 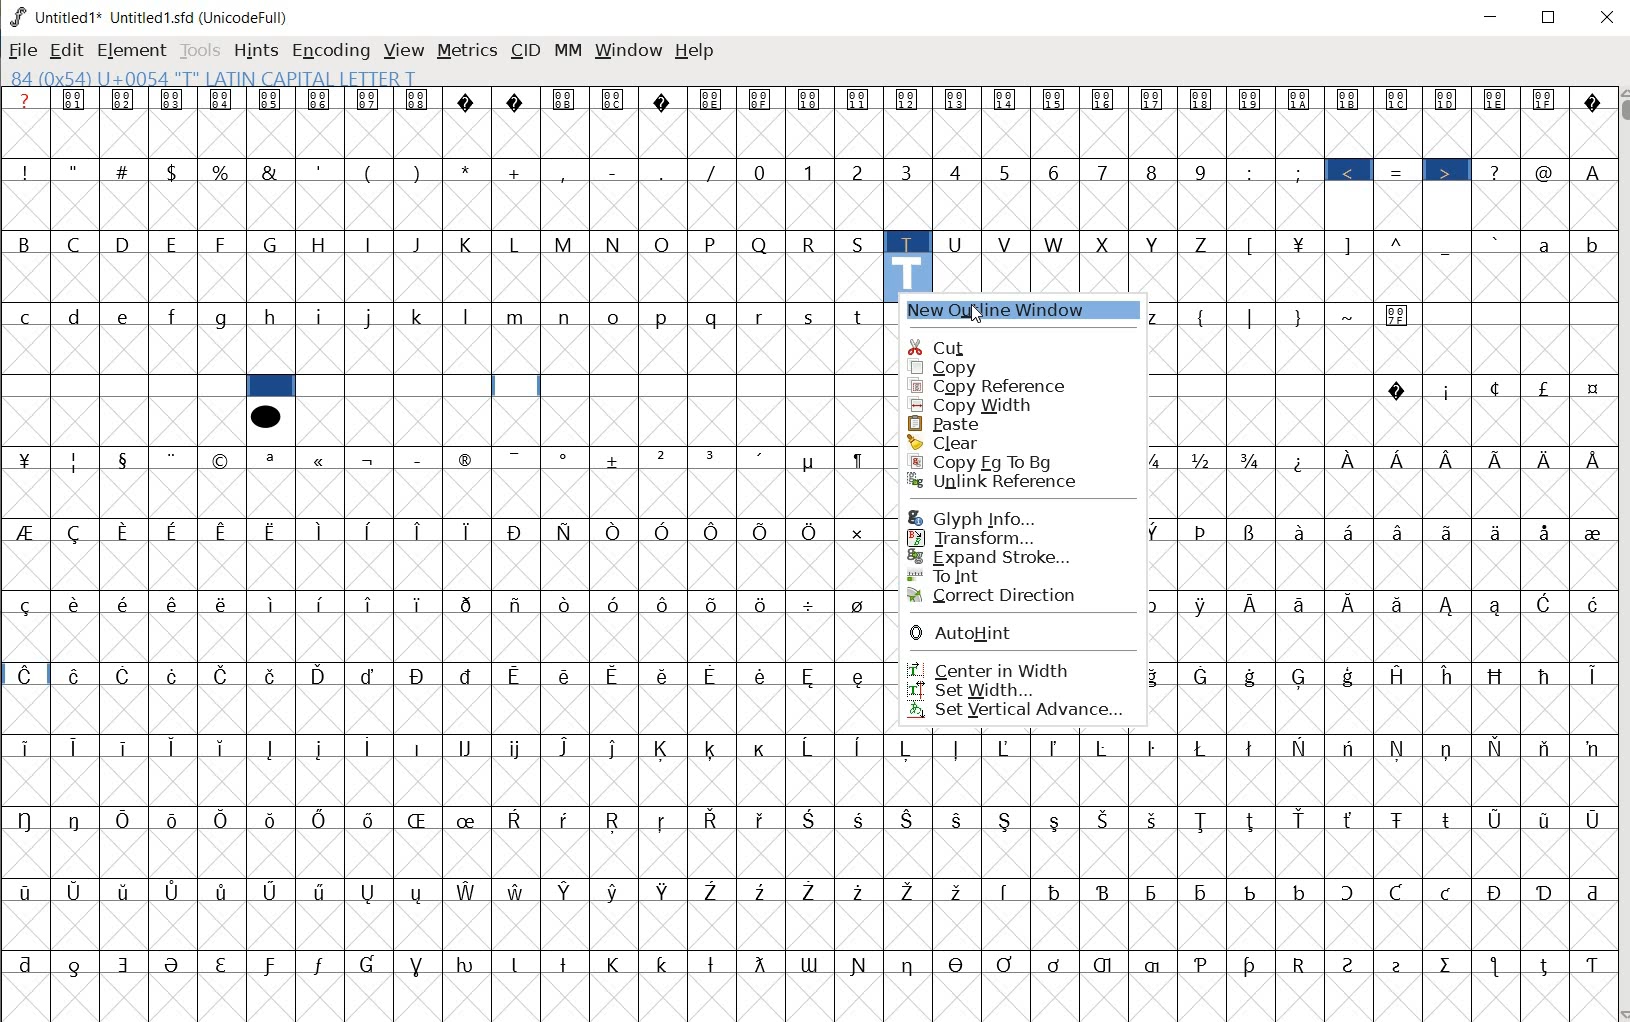 What do you see at coordinates (1156, 820) in the screenshot?
I see `Symbol` at bounding box center [1156, 820].